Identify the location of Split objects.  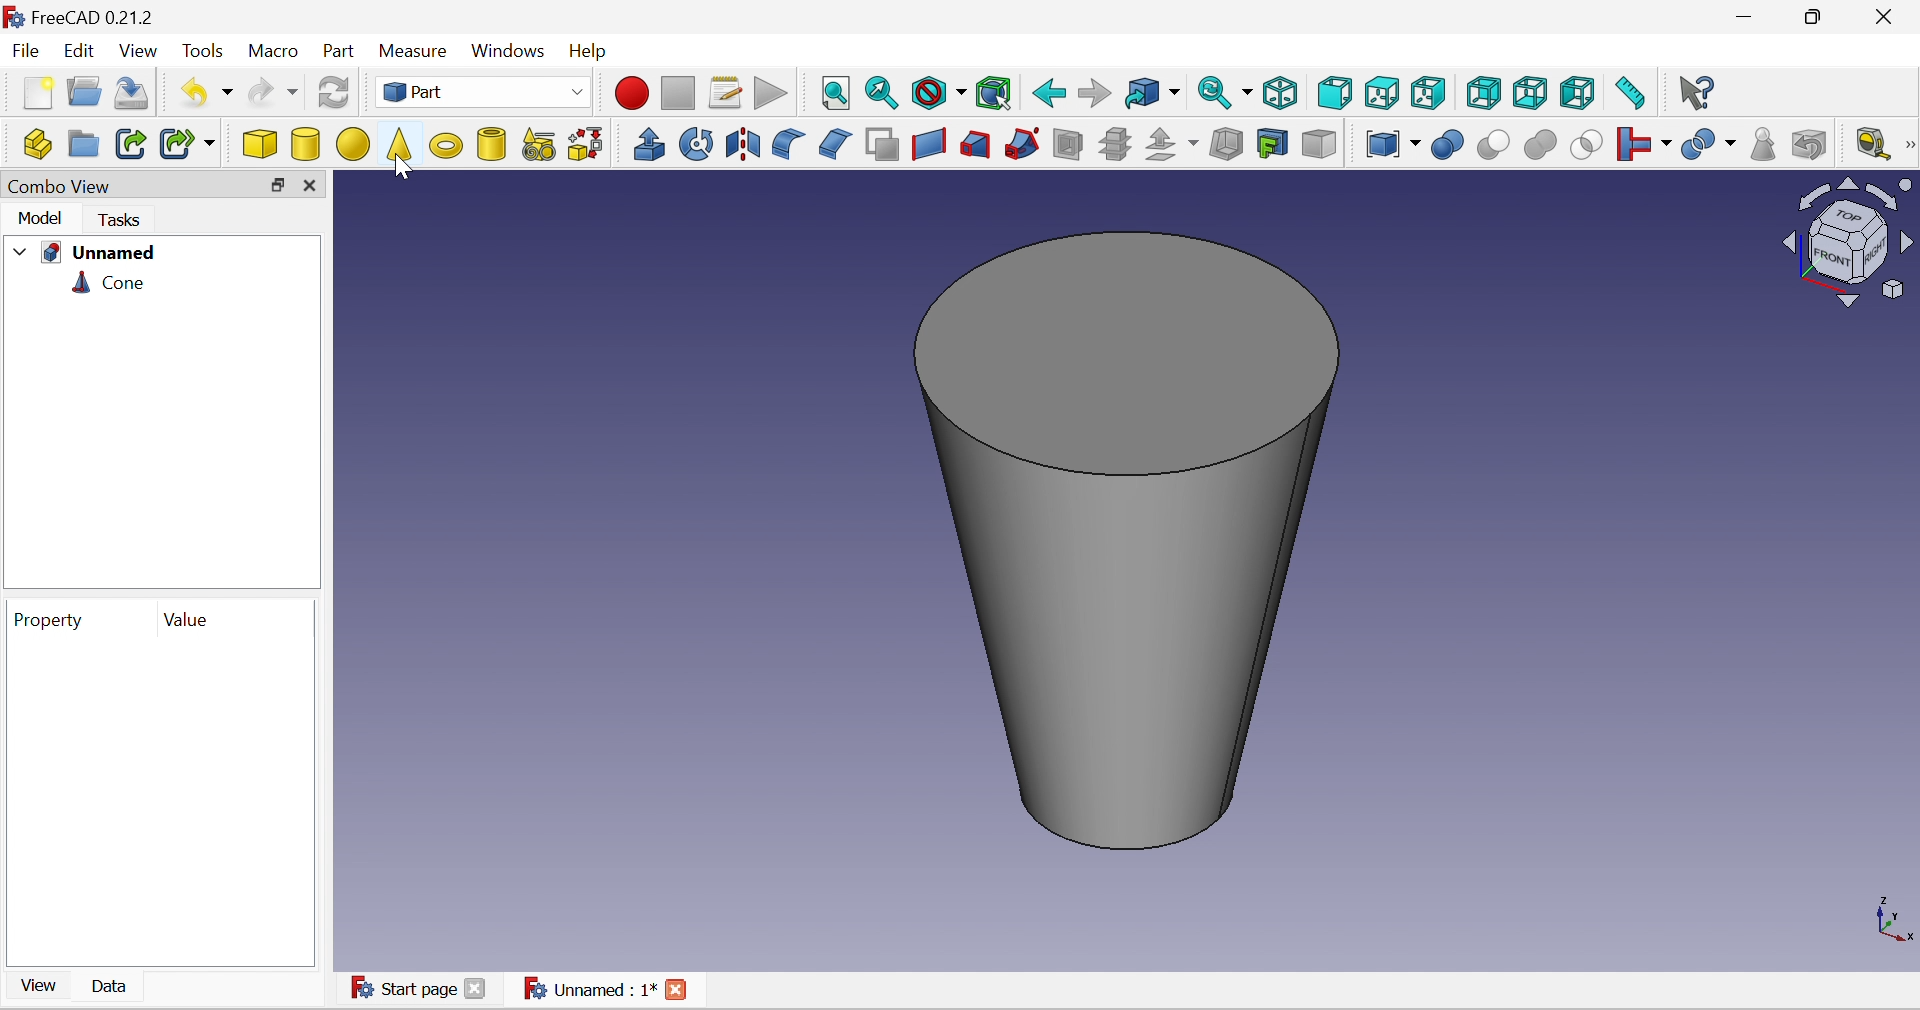
(1709, 147).